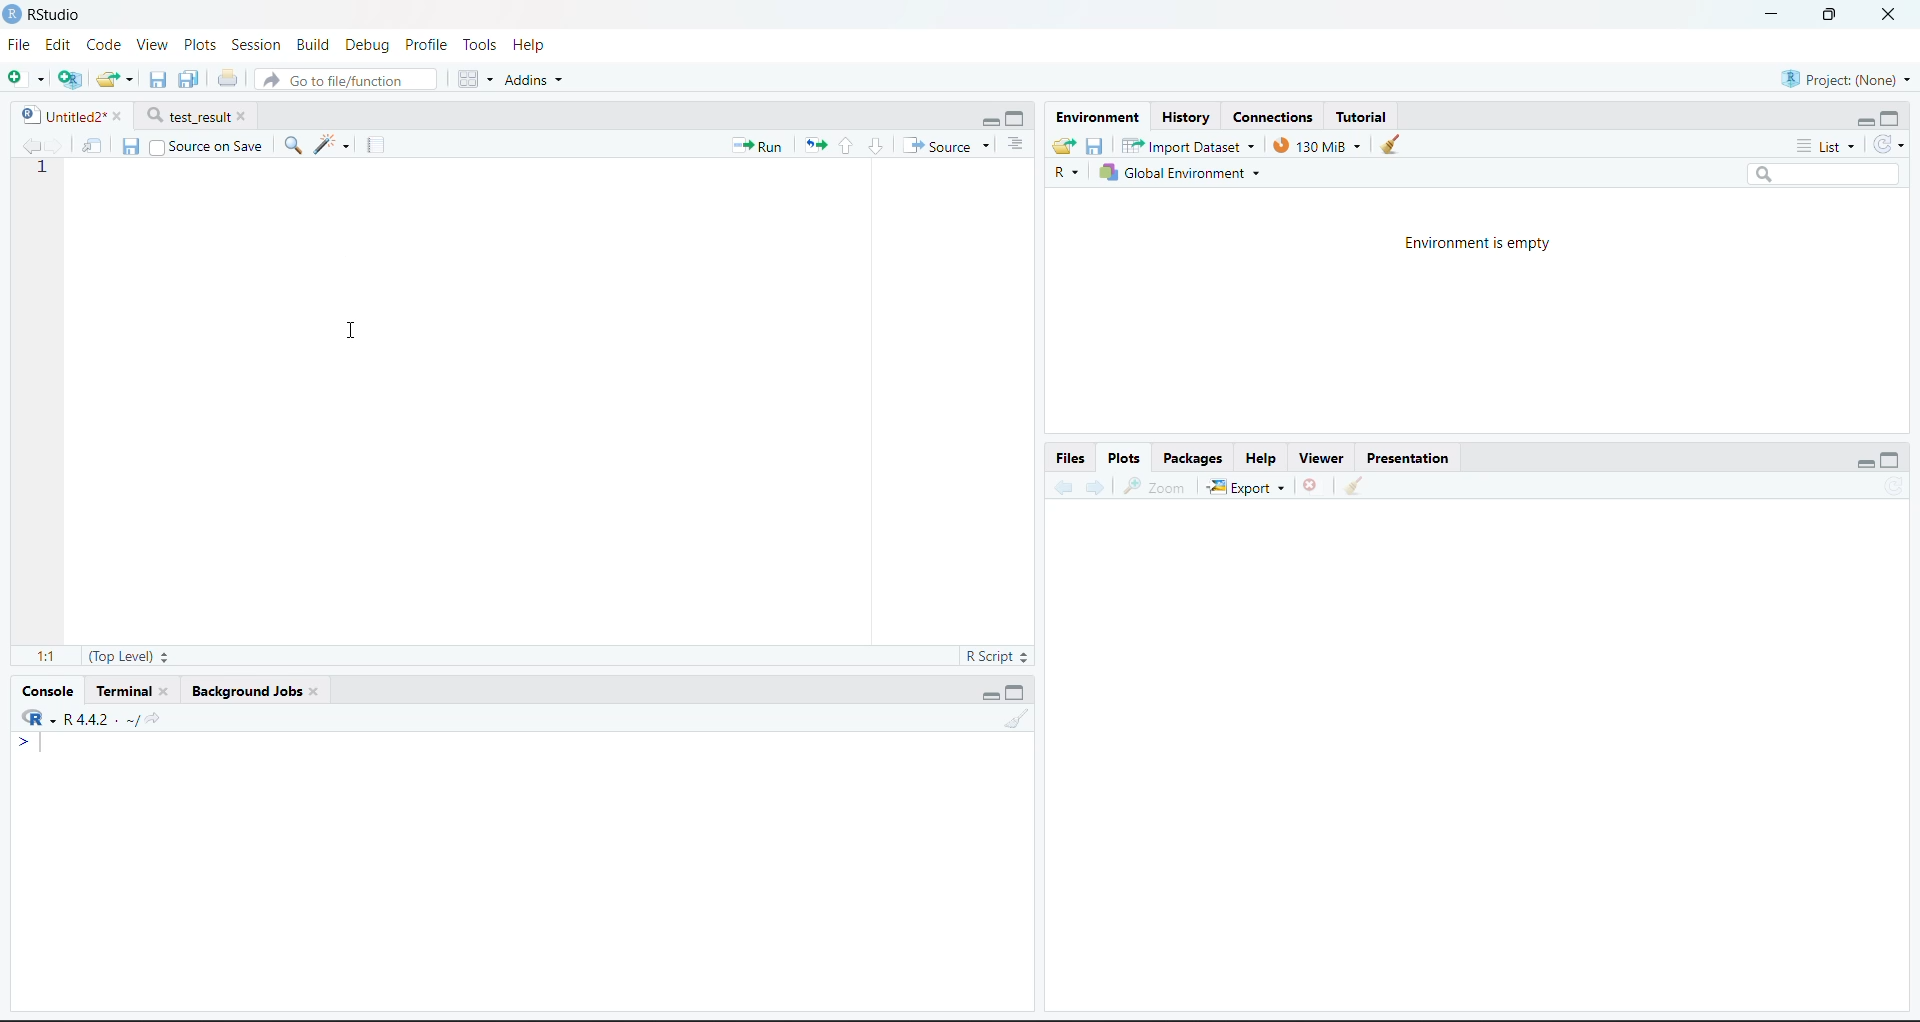 The height and width of the screenshot is (1022, 1920). I want to click on Minimize, so click(1853, 119).